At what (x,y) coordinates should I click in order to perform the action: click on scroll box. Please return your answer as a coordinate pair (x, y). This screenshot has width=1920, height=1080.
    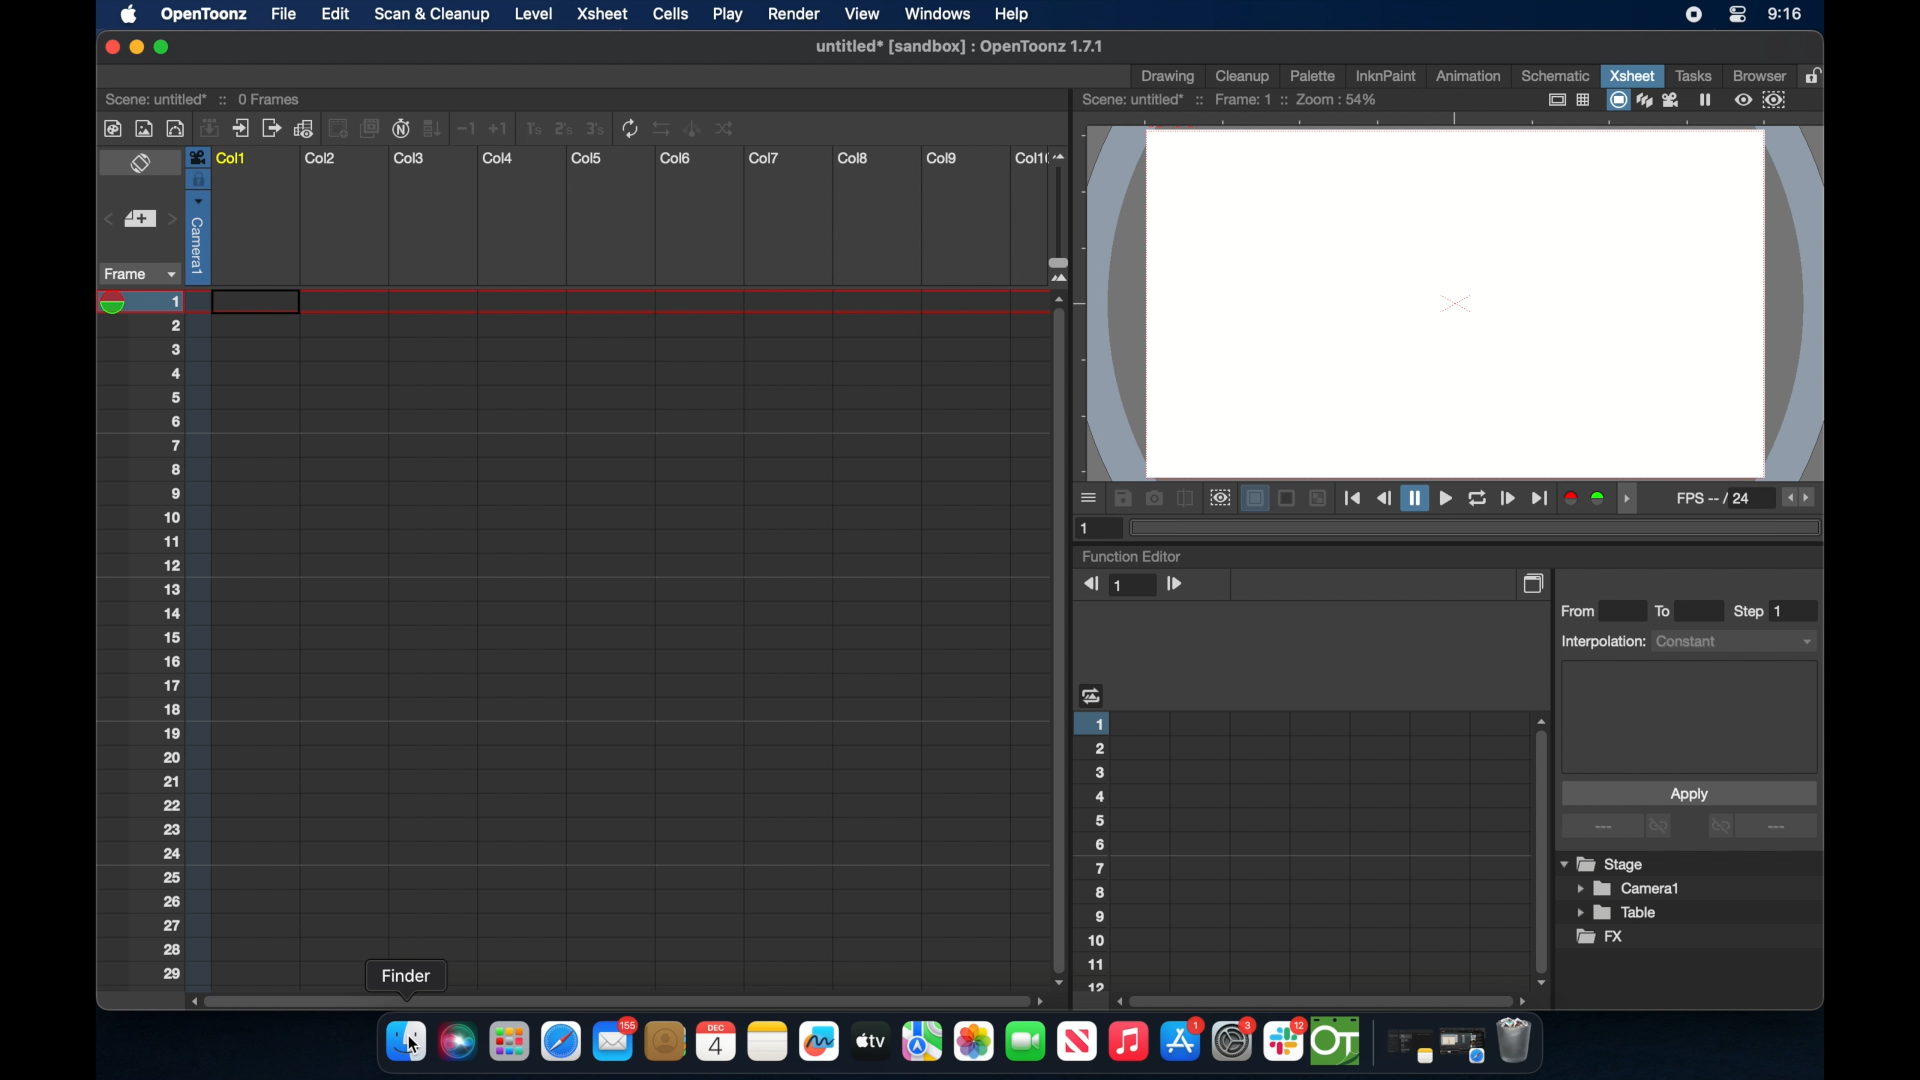
    Looking at the image, I should click on (1056, 639).